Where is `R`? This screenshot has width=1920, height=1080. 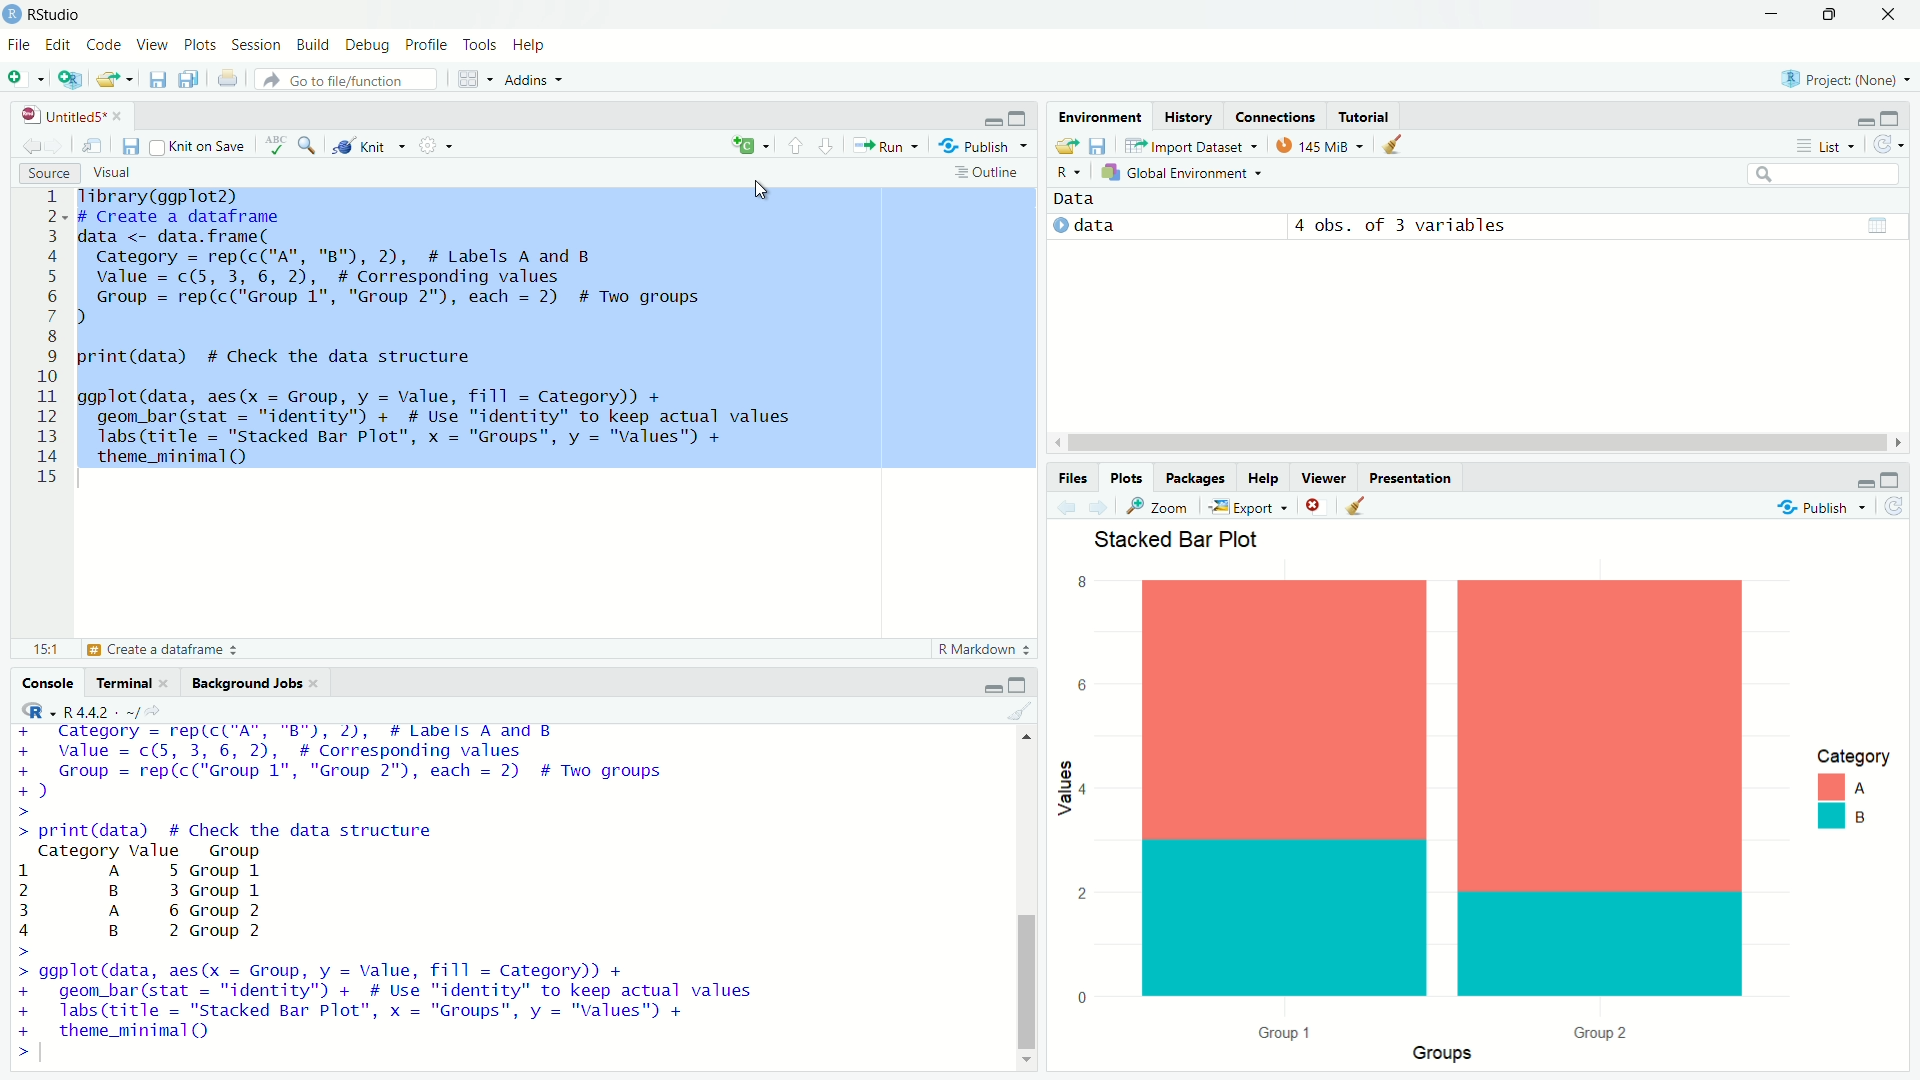 R is located at coordinates (1069, 171).